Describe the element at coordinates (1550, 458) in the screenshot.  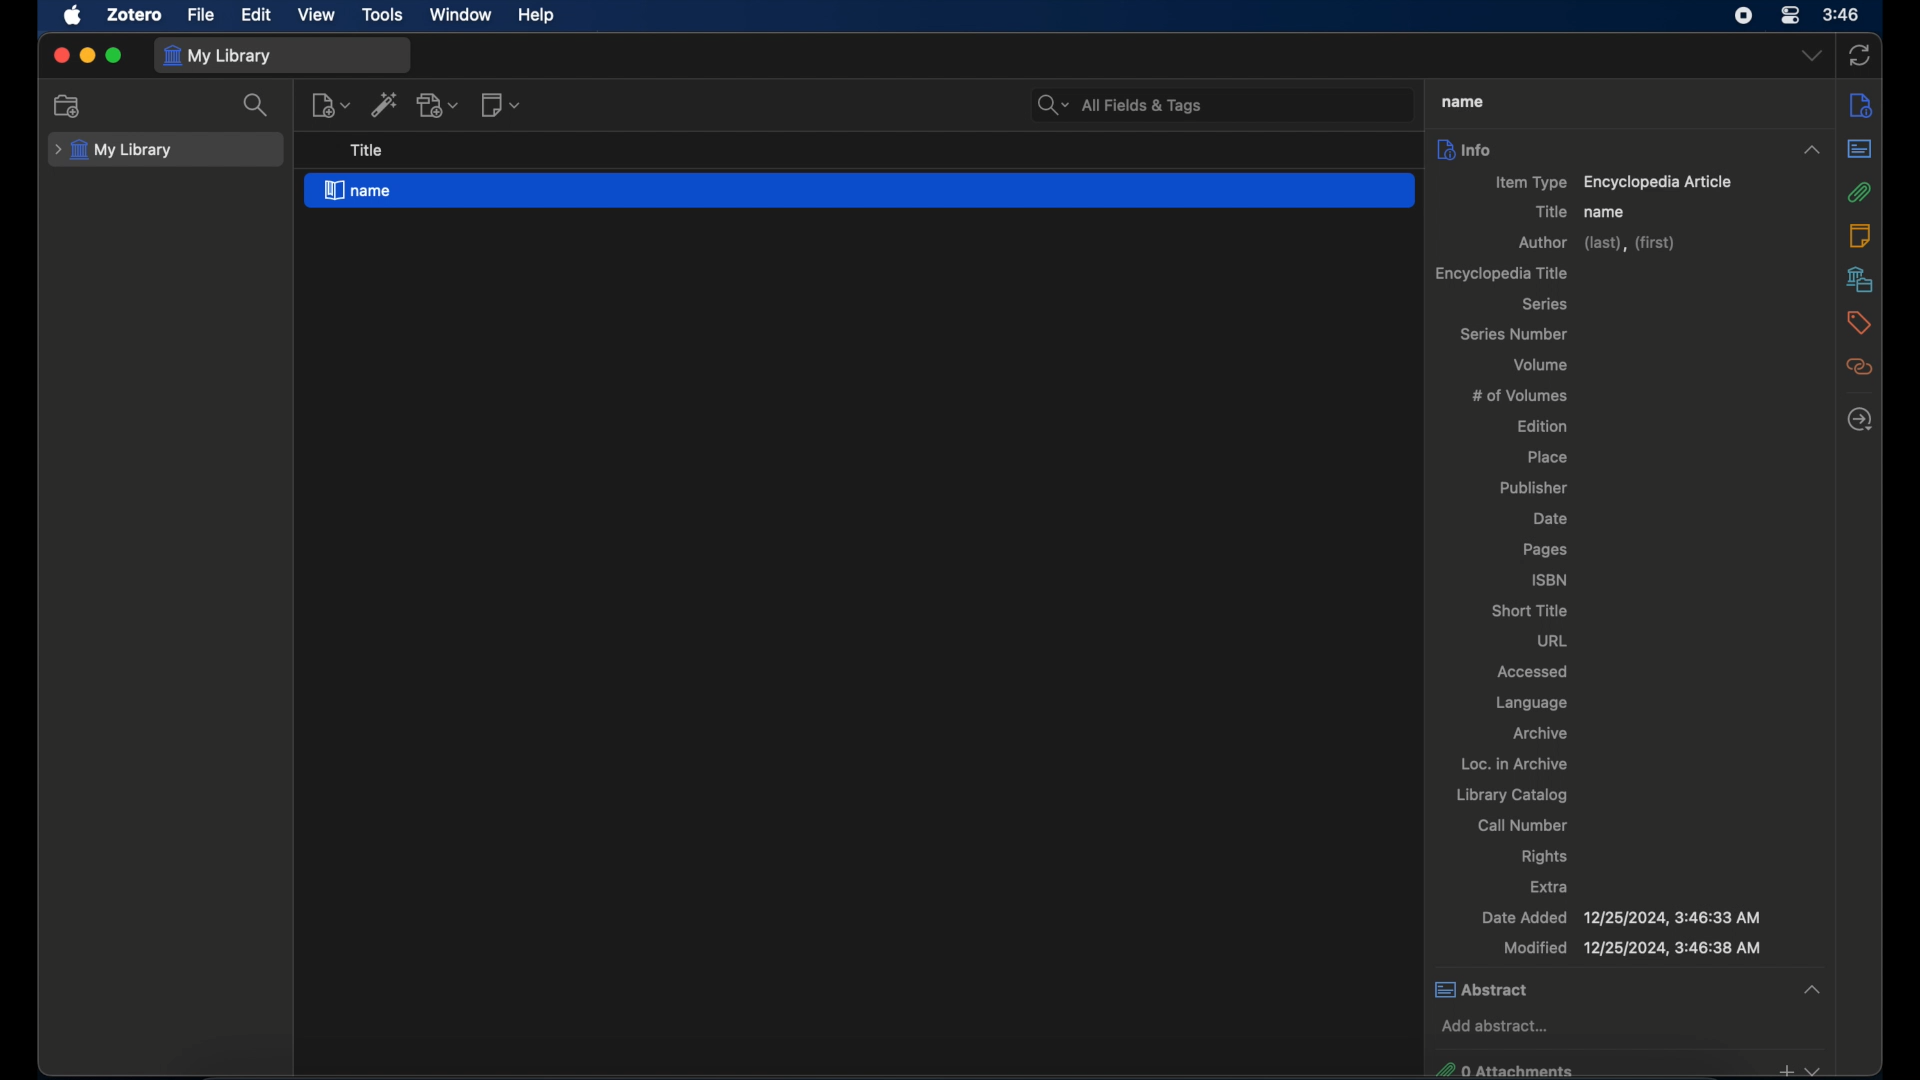
I see `place` at that location.